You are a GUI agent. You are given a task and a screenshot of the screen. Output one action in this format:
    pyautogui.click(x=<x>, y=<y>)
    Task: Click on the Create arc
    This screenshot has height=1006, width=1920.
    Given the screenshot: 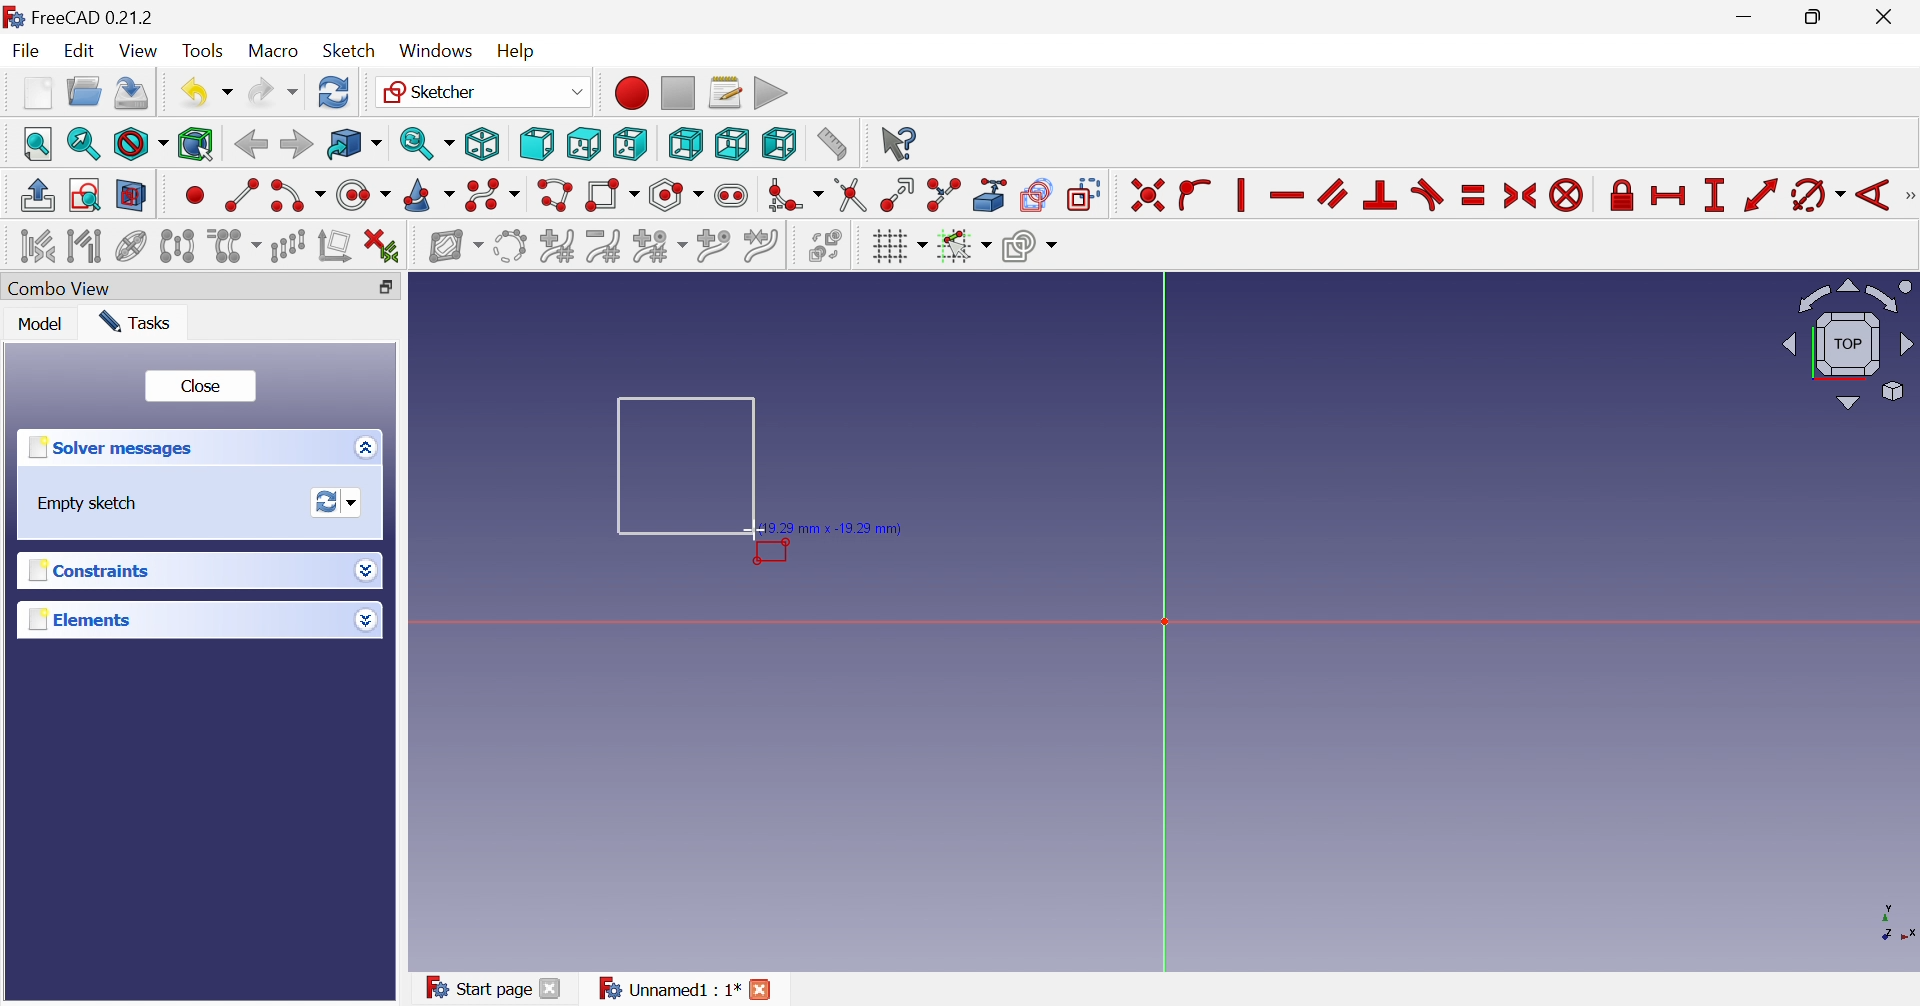 What is the action you would take?
    pyautogui.click(x=297, y=196)
    